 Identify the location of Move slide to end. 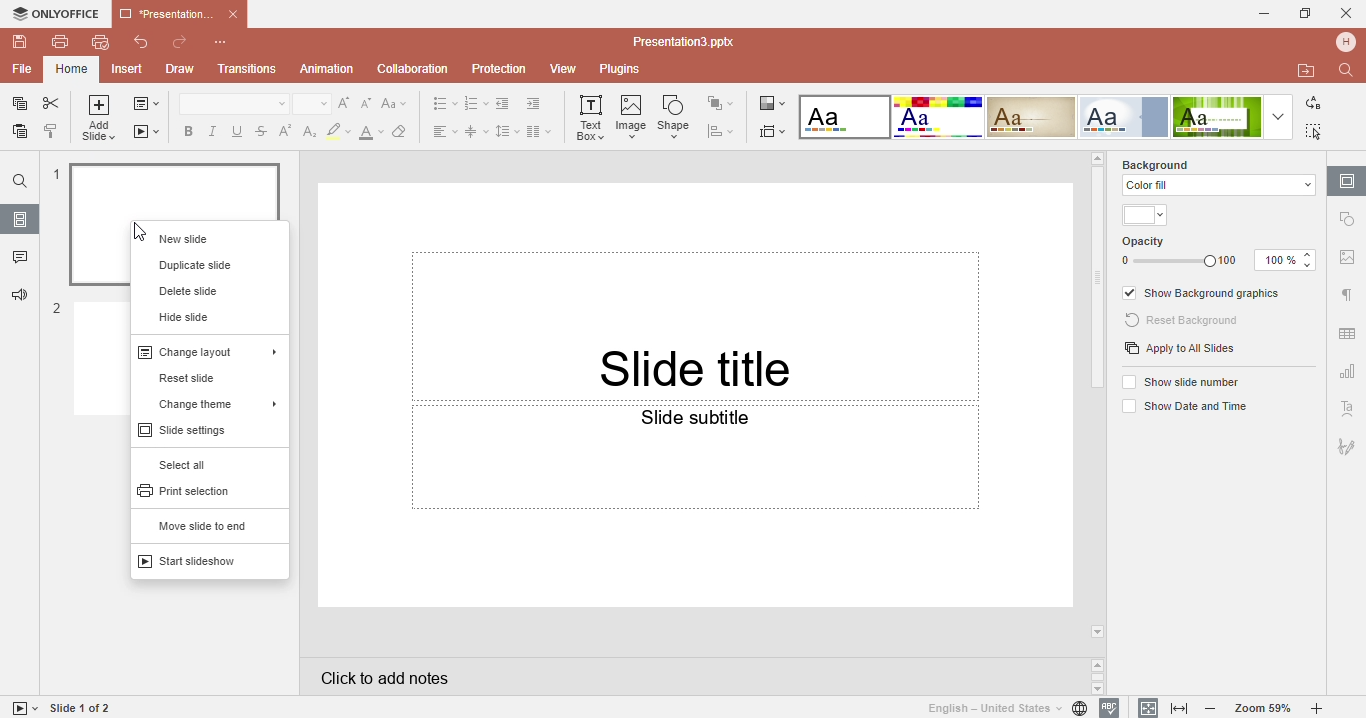
(201, 526).